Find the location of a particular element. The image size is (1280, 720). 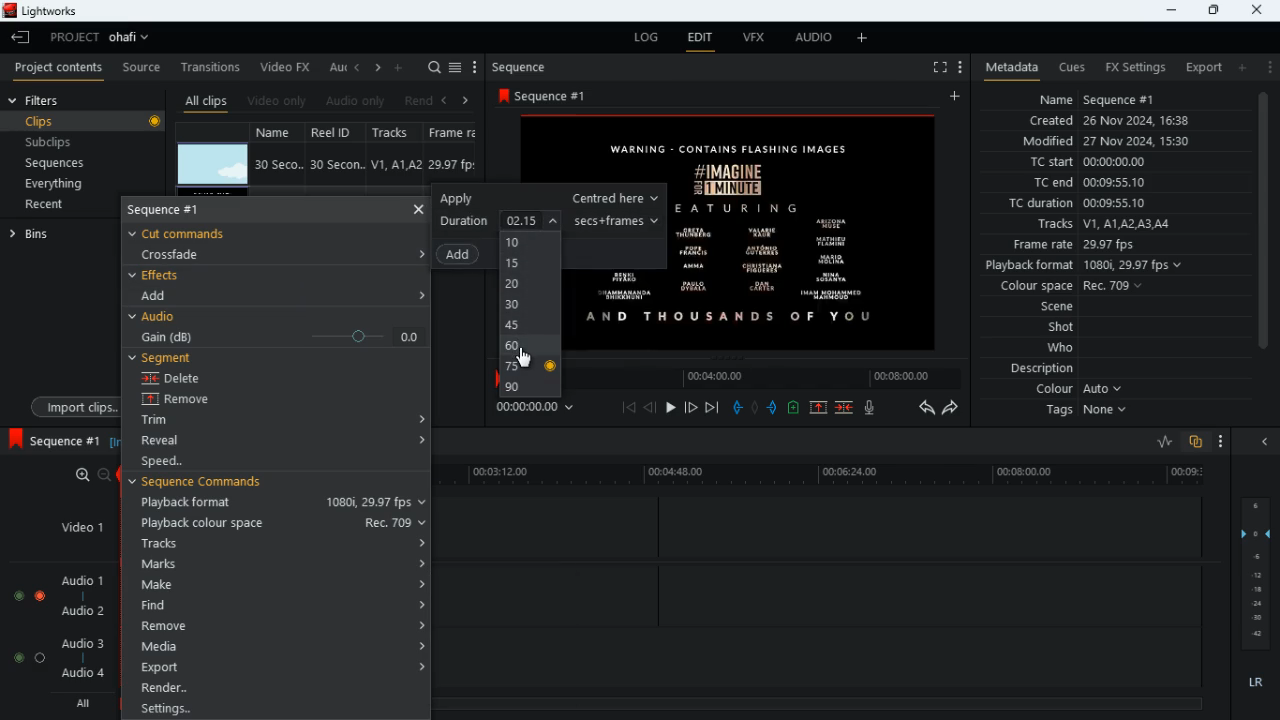

60 is located at coordinates (527, 346).